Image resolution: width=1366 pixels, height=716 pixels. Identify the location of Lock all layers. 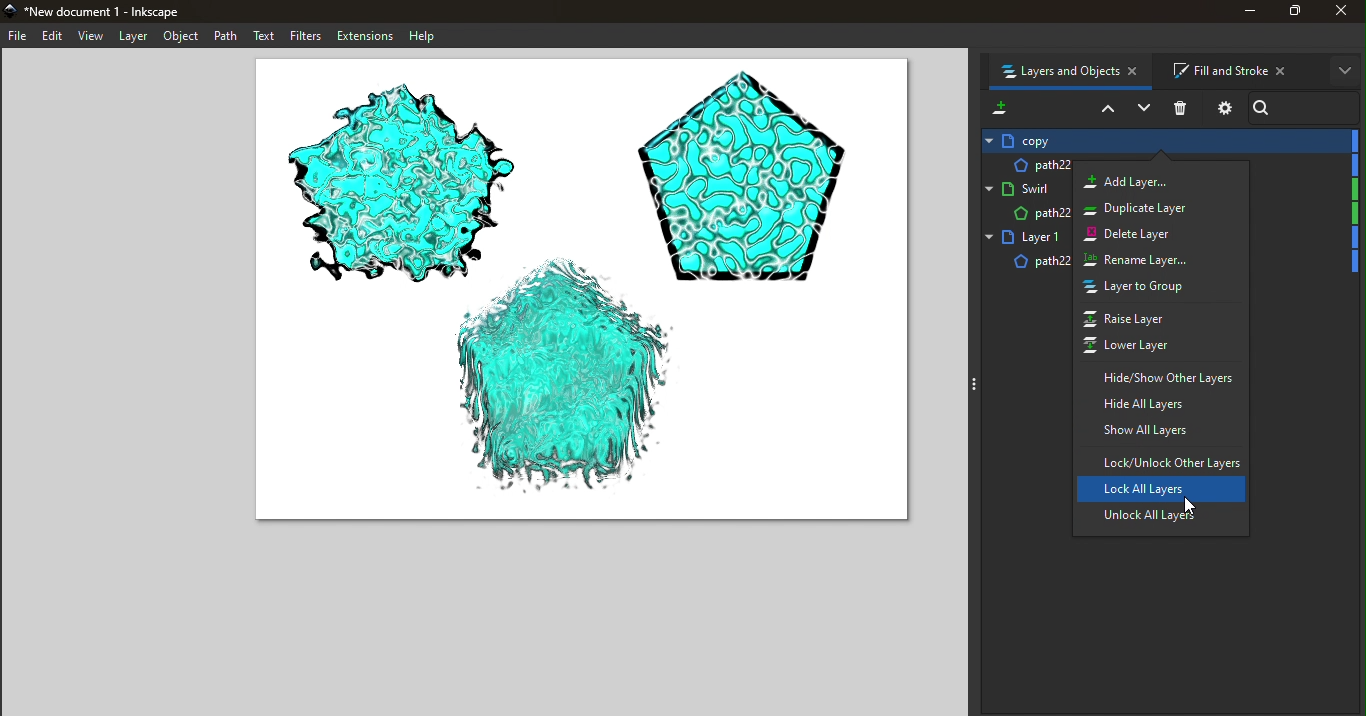
(1161, 490).